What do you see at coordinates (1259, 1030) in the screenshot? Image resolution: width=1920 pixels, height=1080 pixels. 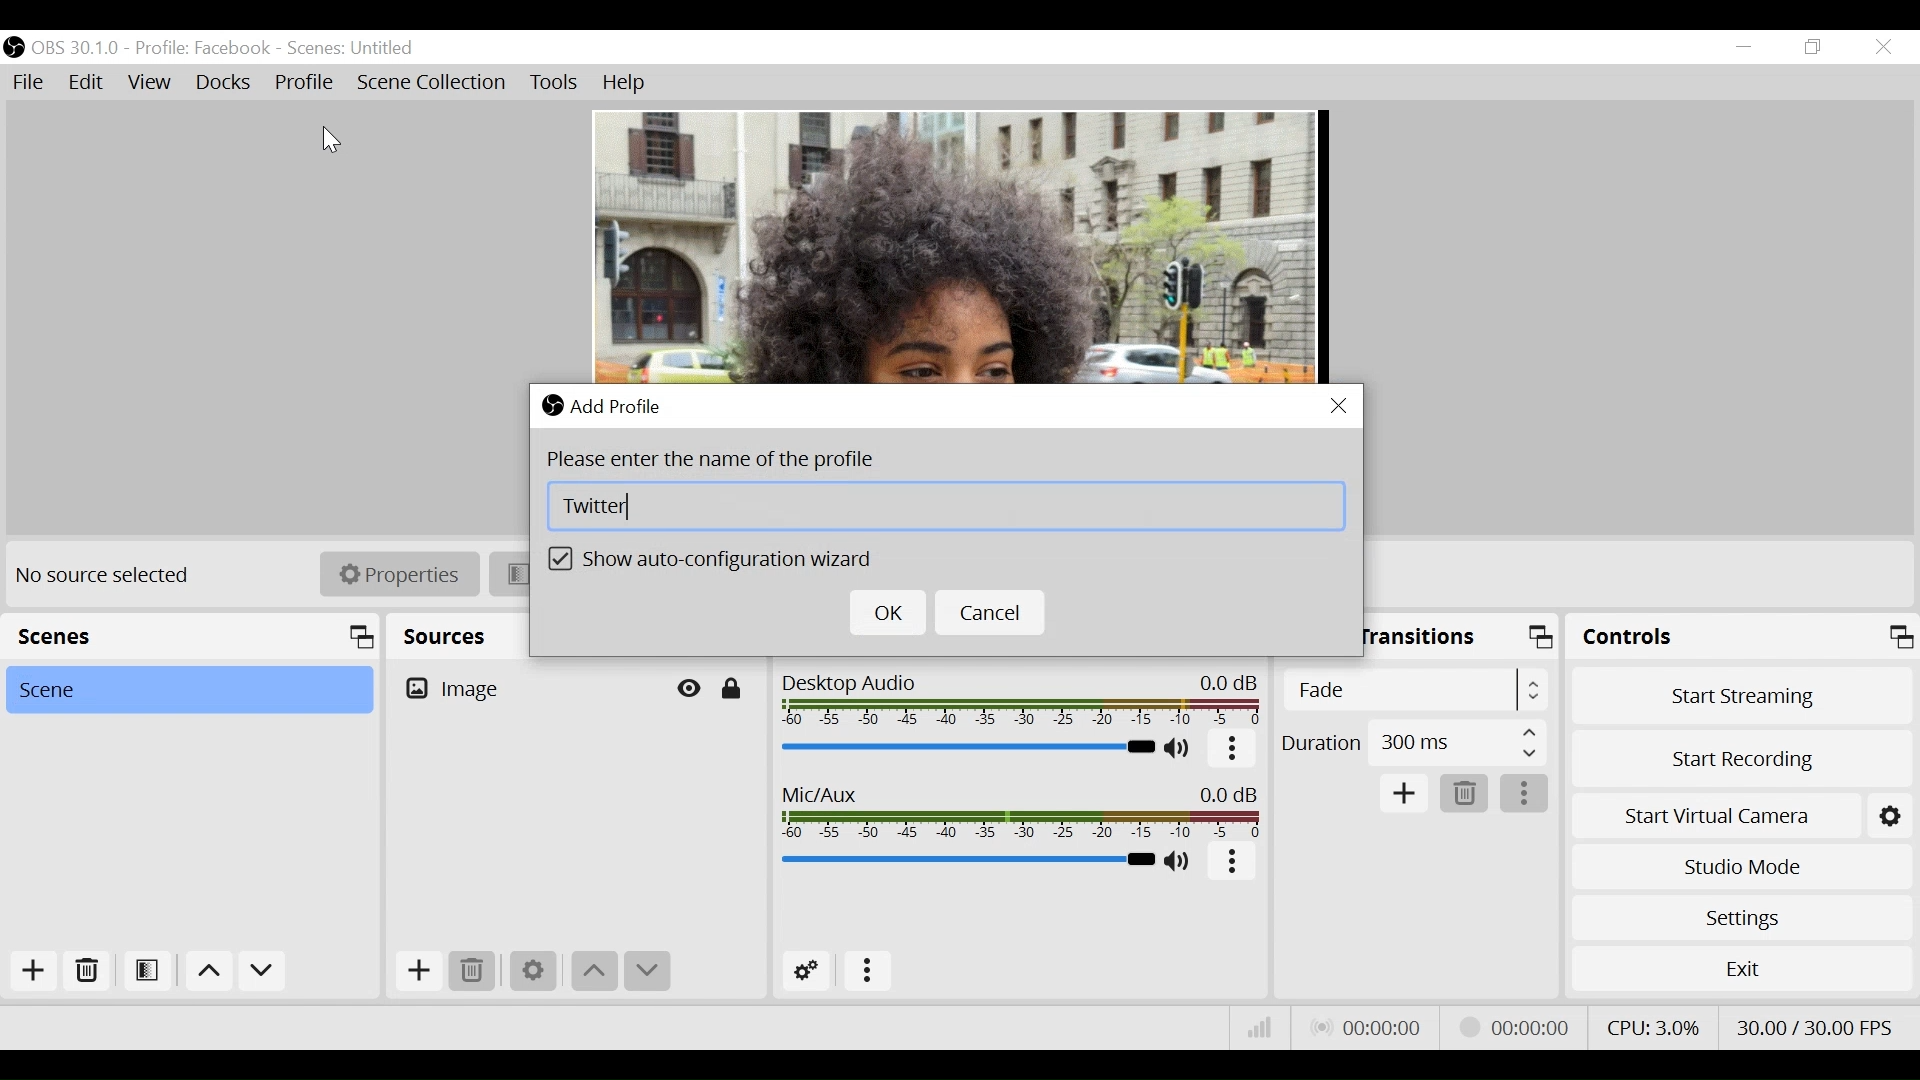 I see `Bitrate` at bounding box center [1259, 1030].